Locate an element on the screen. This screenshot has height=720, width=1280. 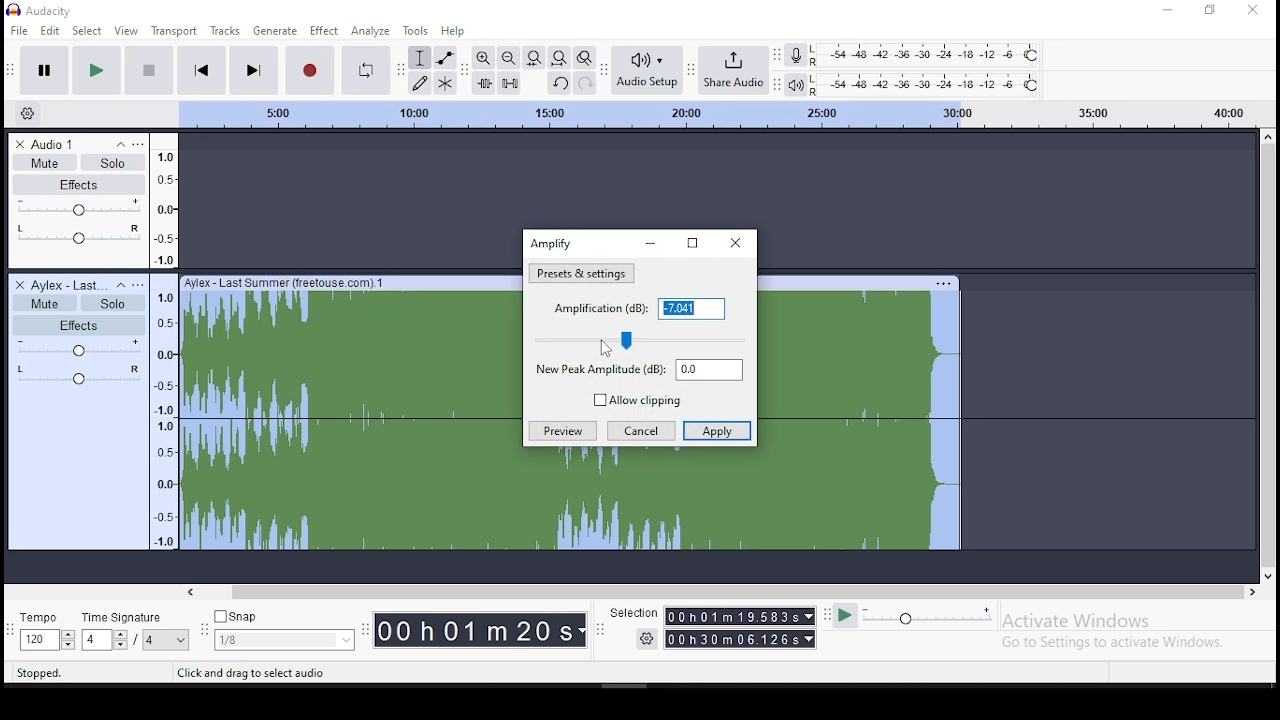
skip to end is located at coordinates (254, 69).